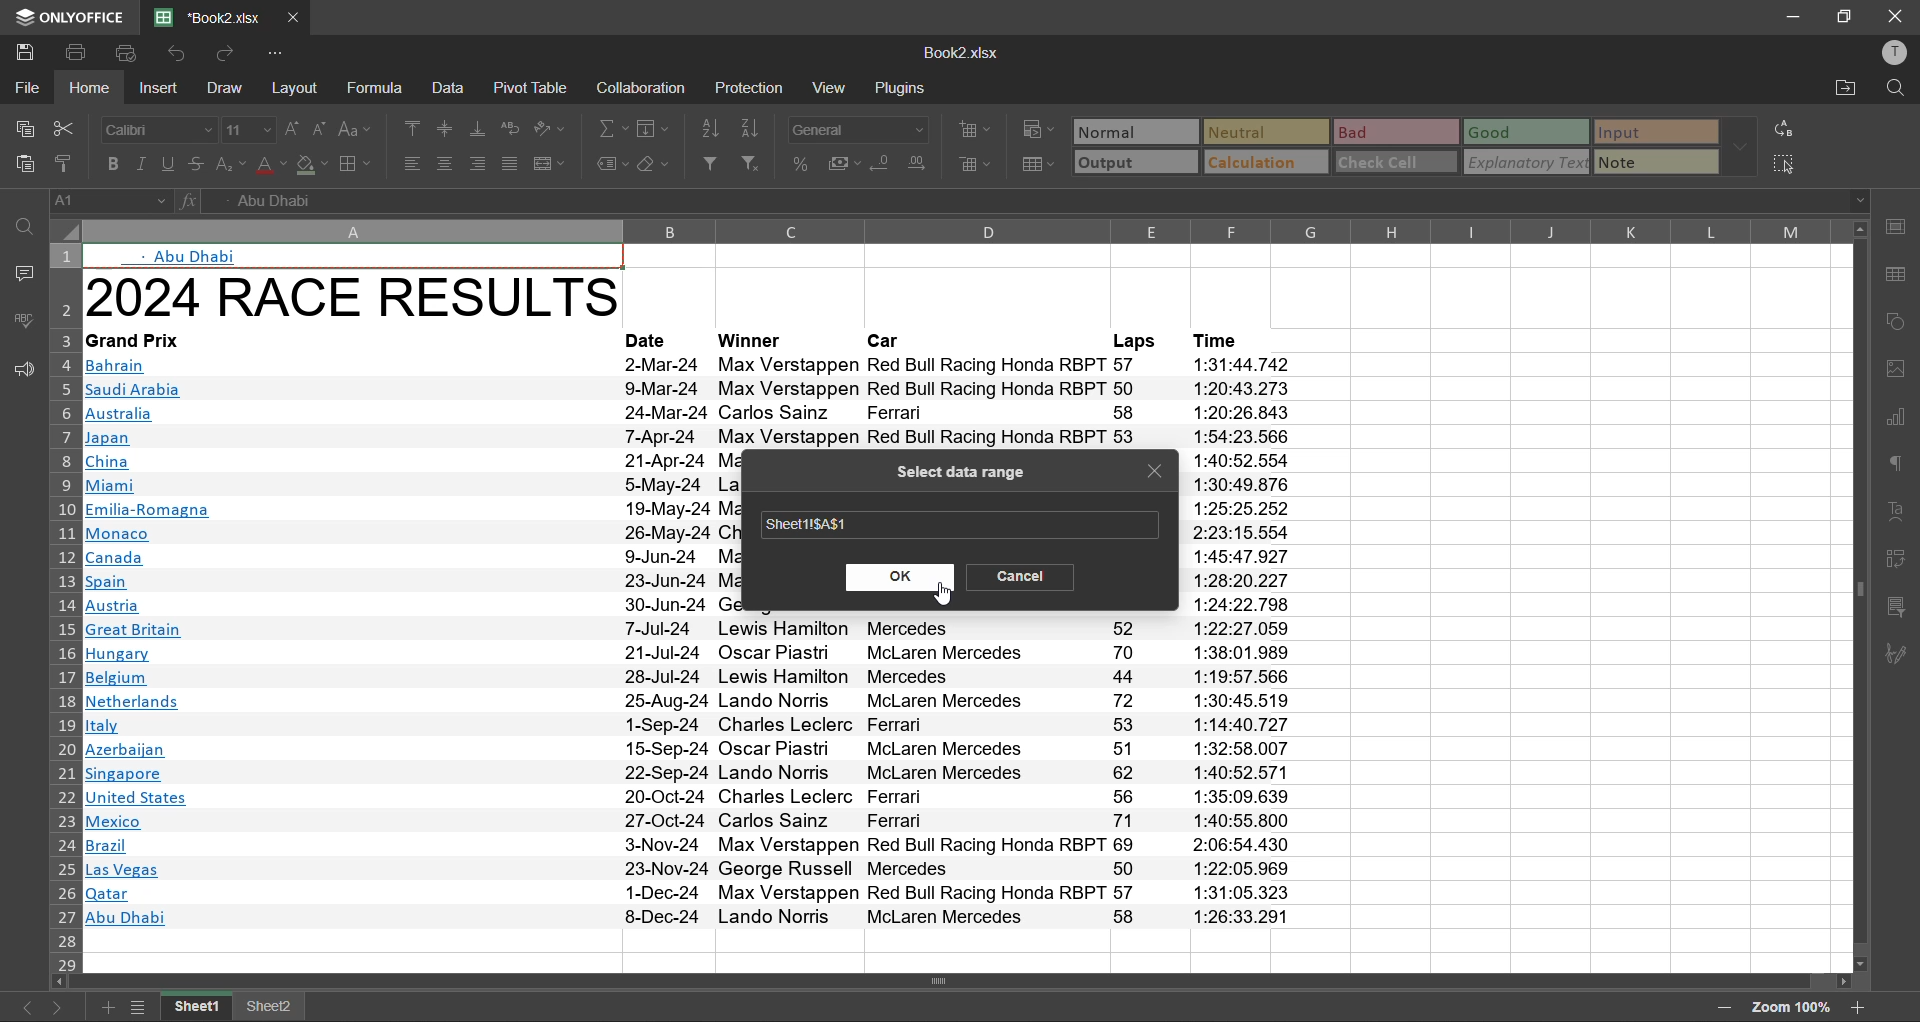 This screenshot has height=1022, width=1920. I want to click on charts, so click(1895, 418).